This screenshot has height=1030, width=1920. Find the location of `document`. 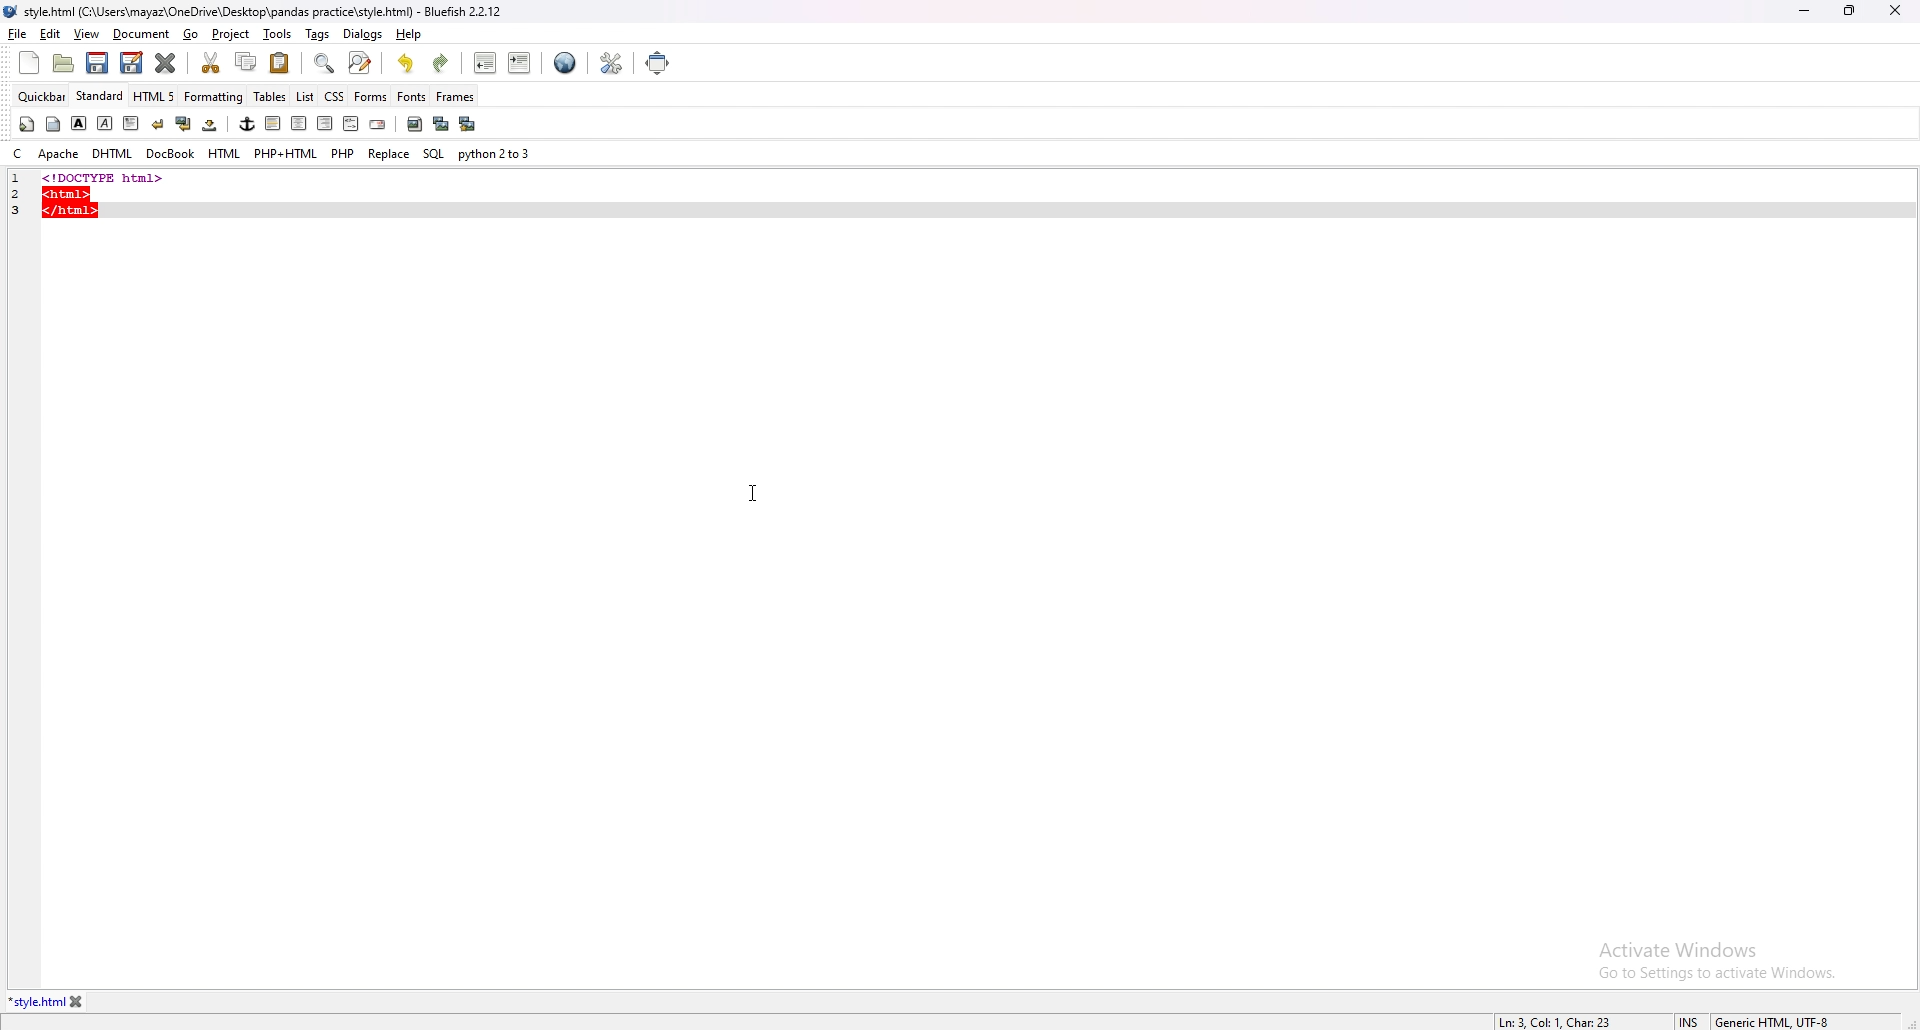

document is located at coordinates (142, 35).